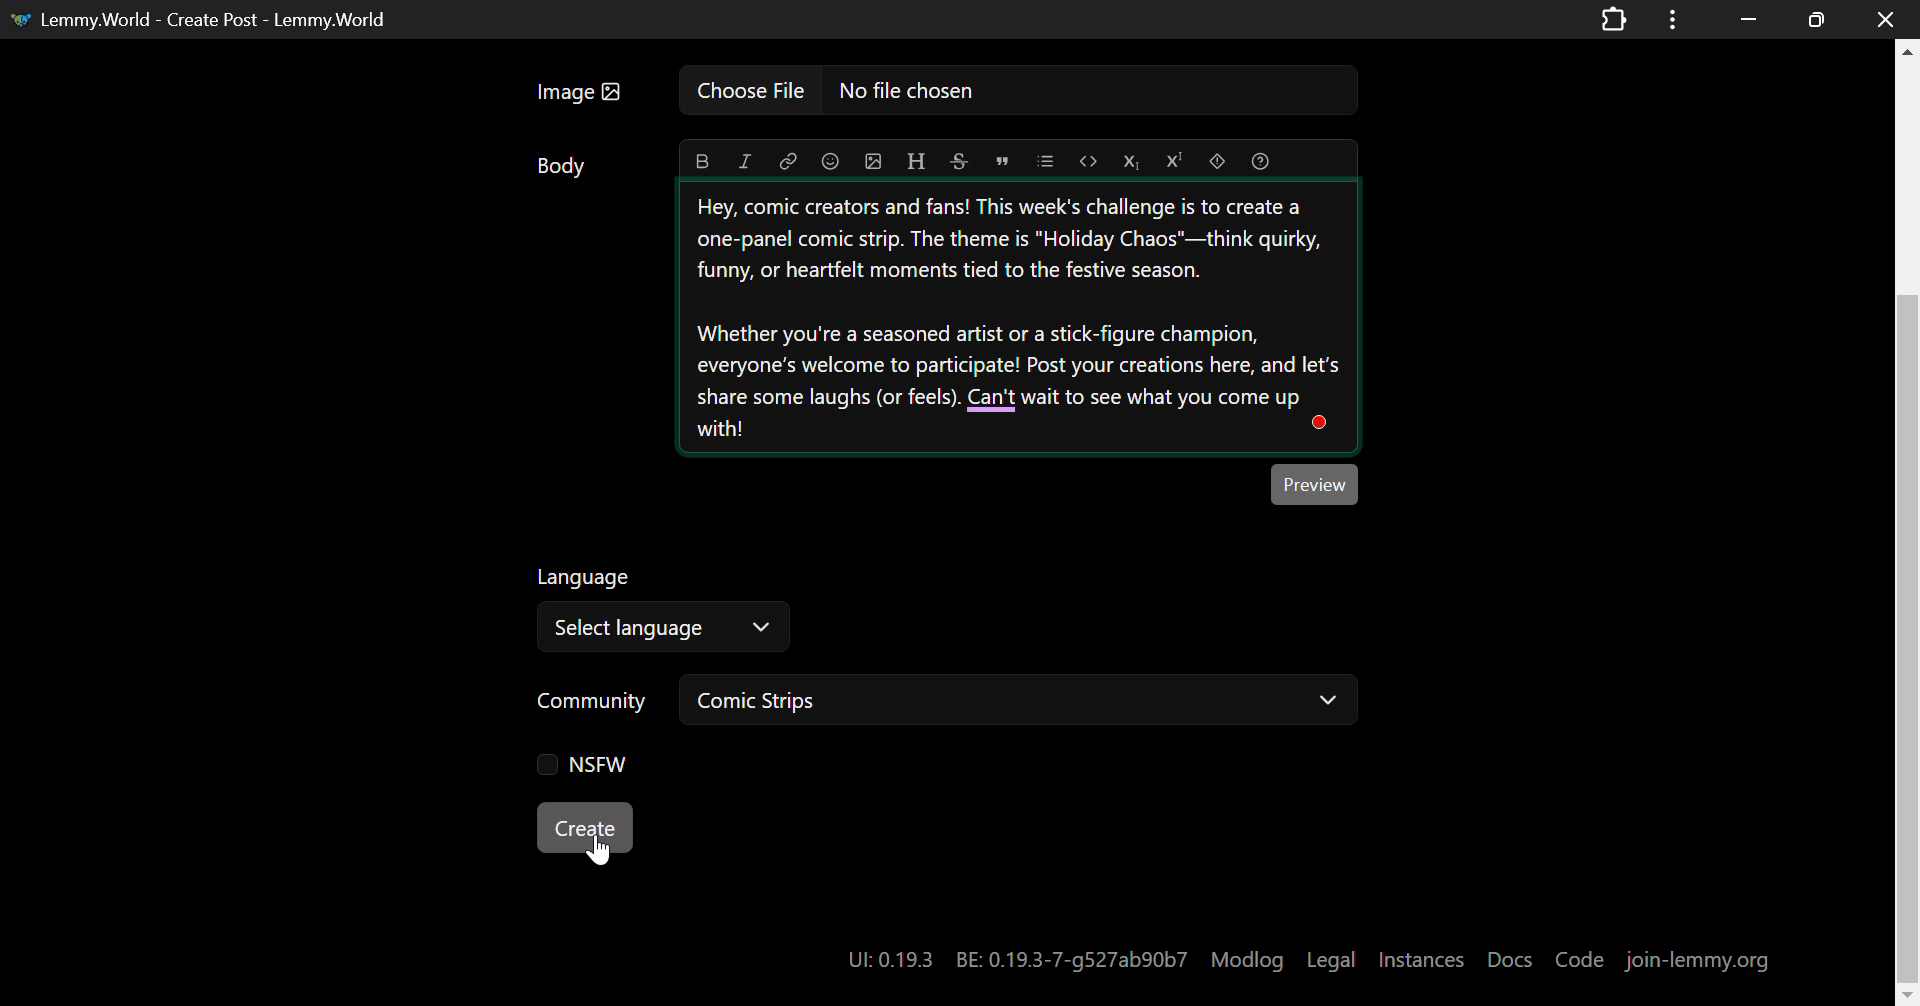 Image resolution: width=1920 pixels, height=1006 pixels. Describe the element at coordinates (1175, 159) in the screenshot. I see `Superscript` at that location.